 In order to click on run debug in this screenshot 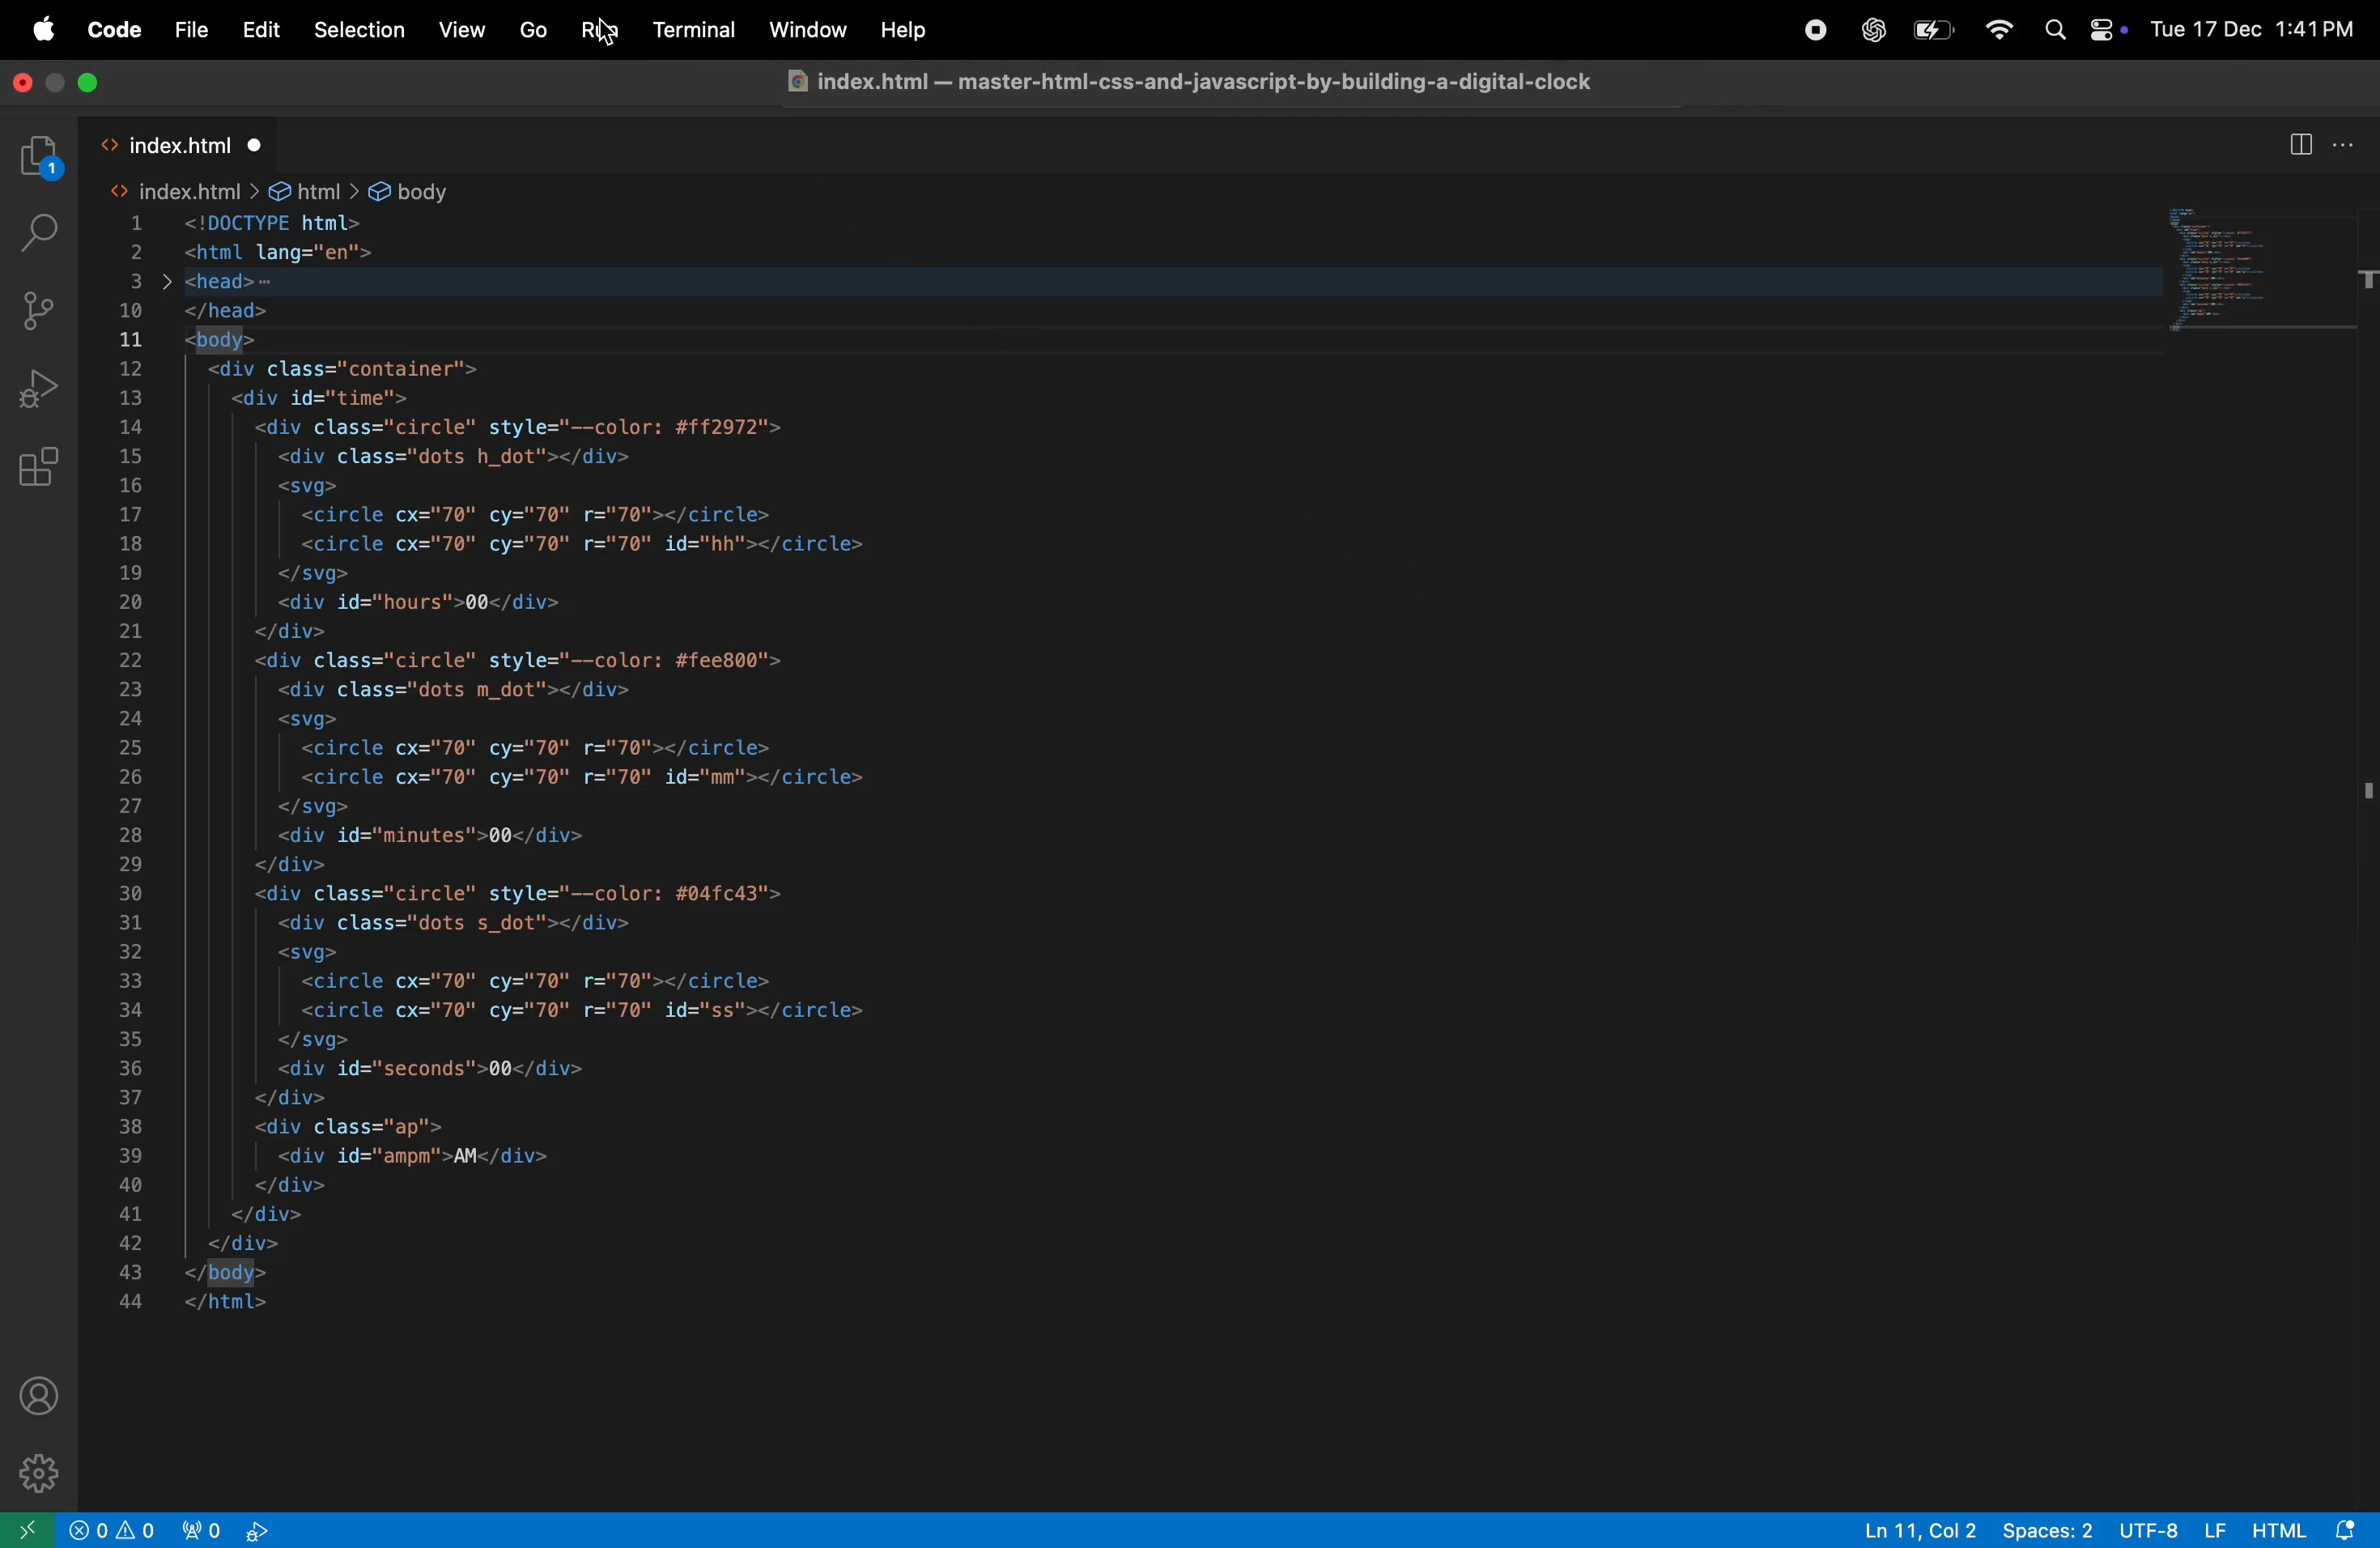, I will do `click(48, 386)`.